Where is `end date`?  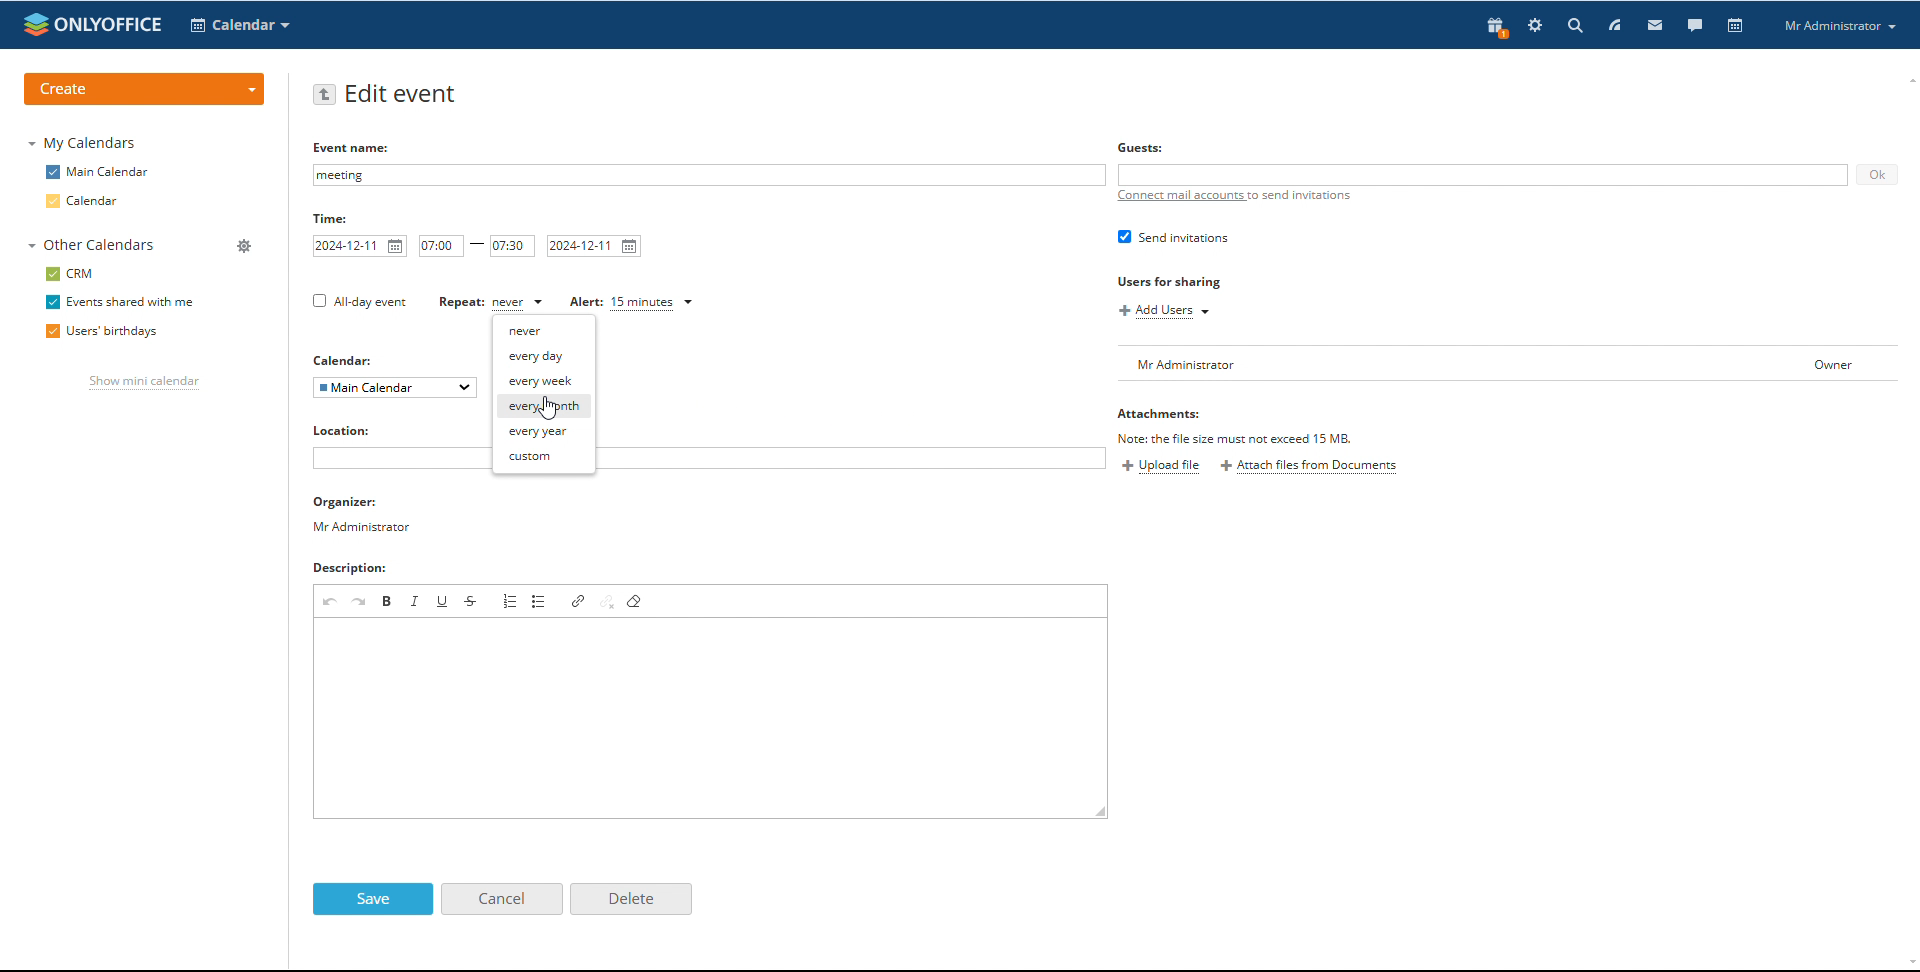 end date is located at coordinates (595, 246).